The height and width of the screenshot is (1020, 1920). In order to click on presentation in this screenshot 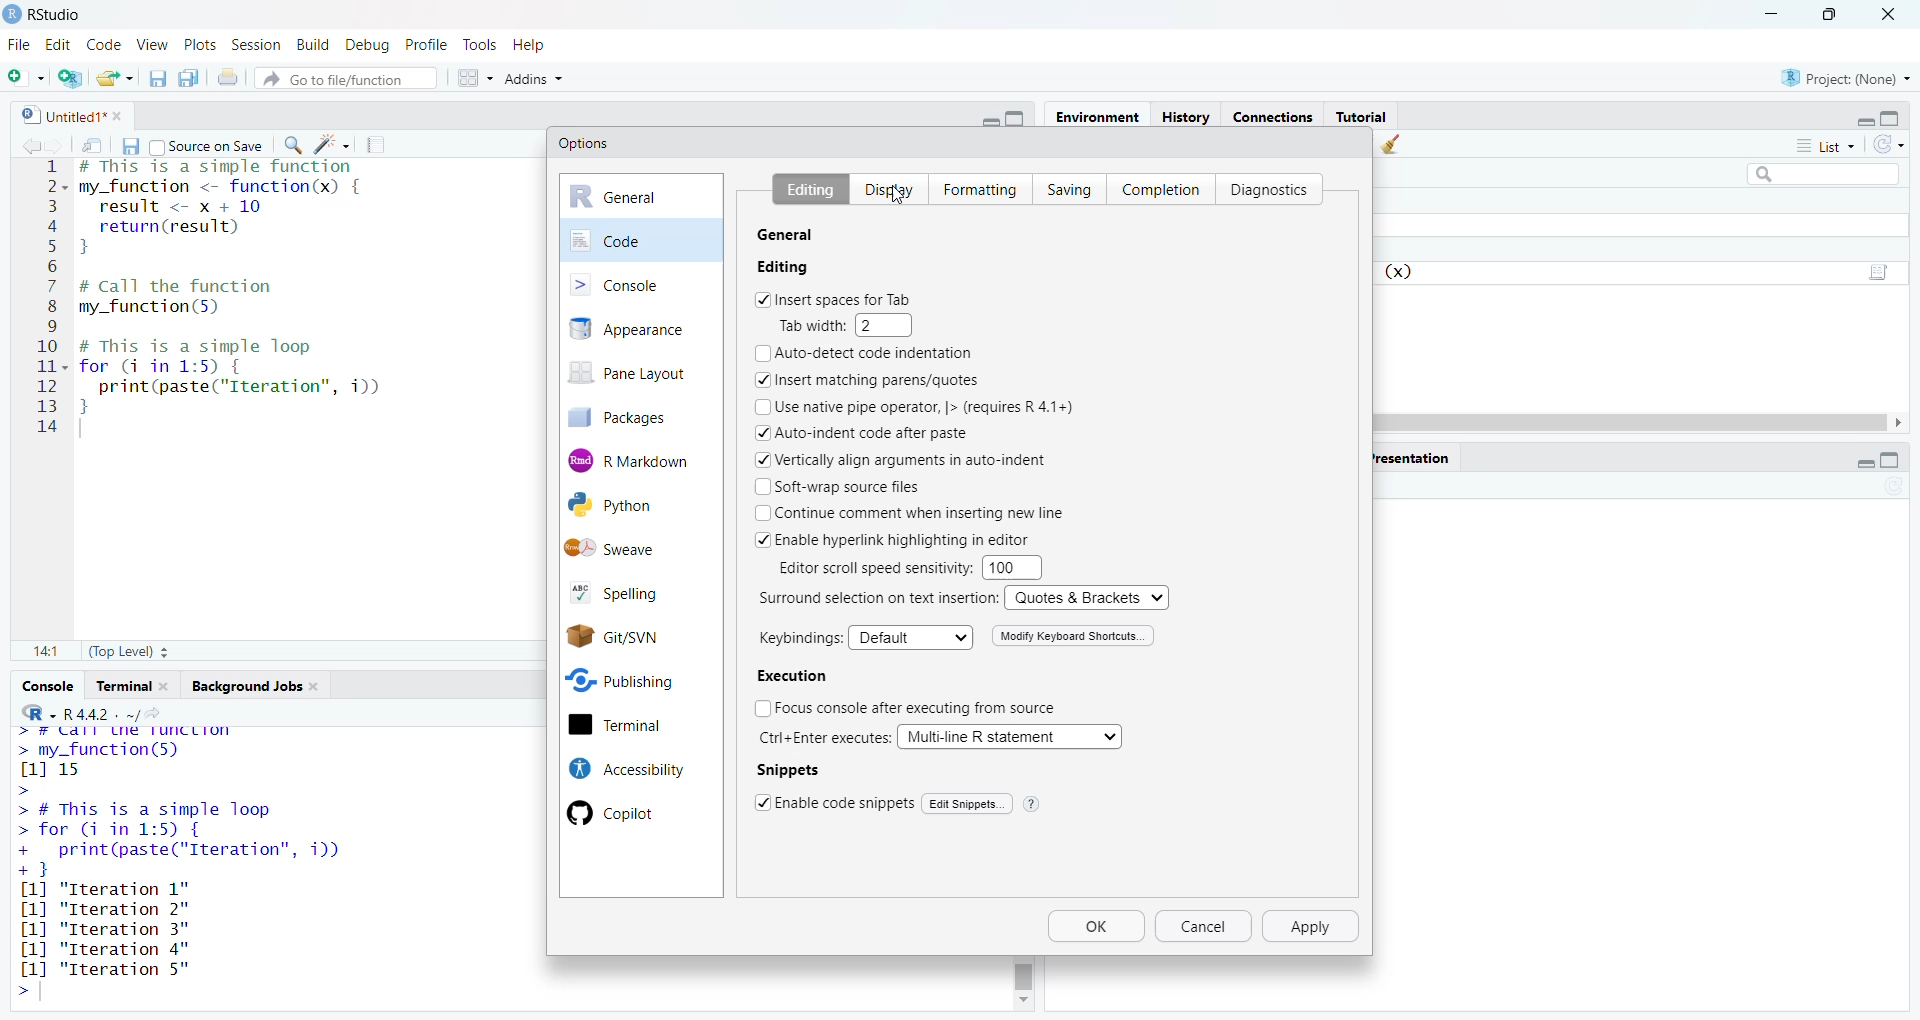, I will do `click(1415, 456)`.